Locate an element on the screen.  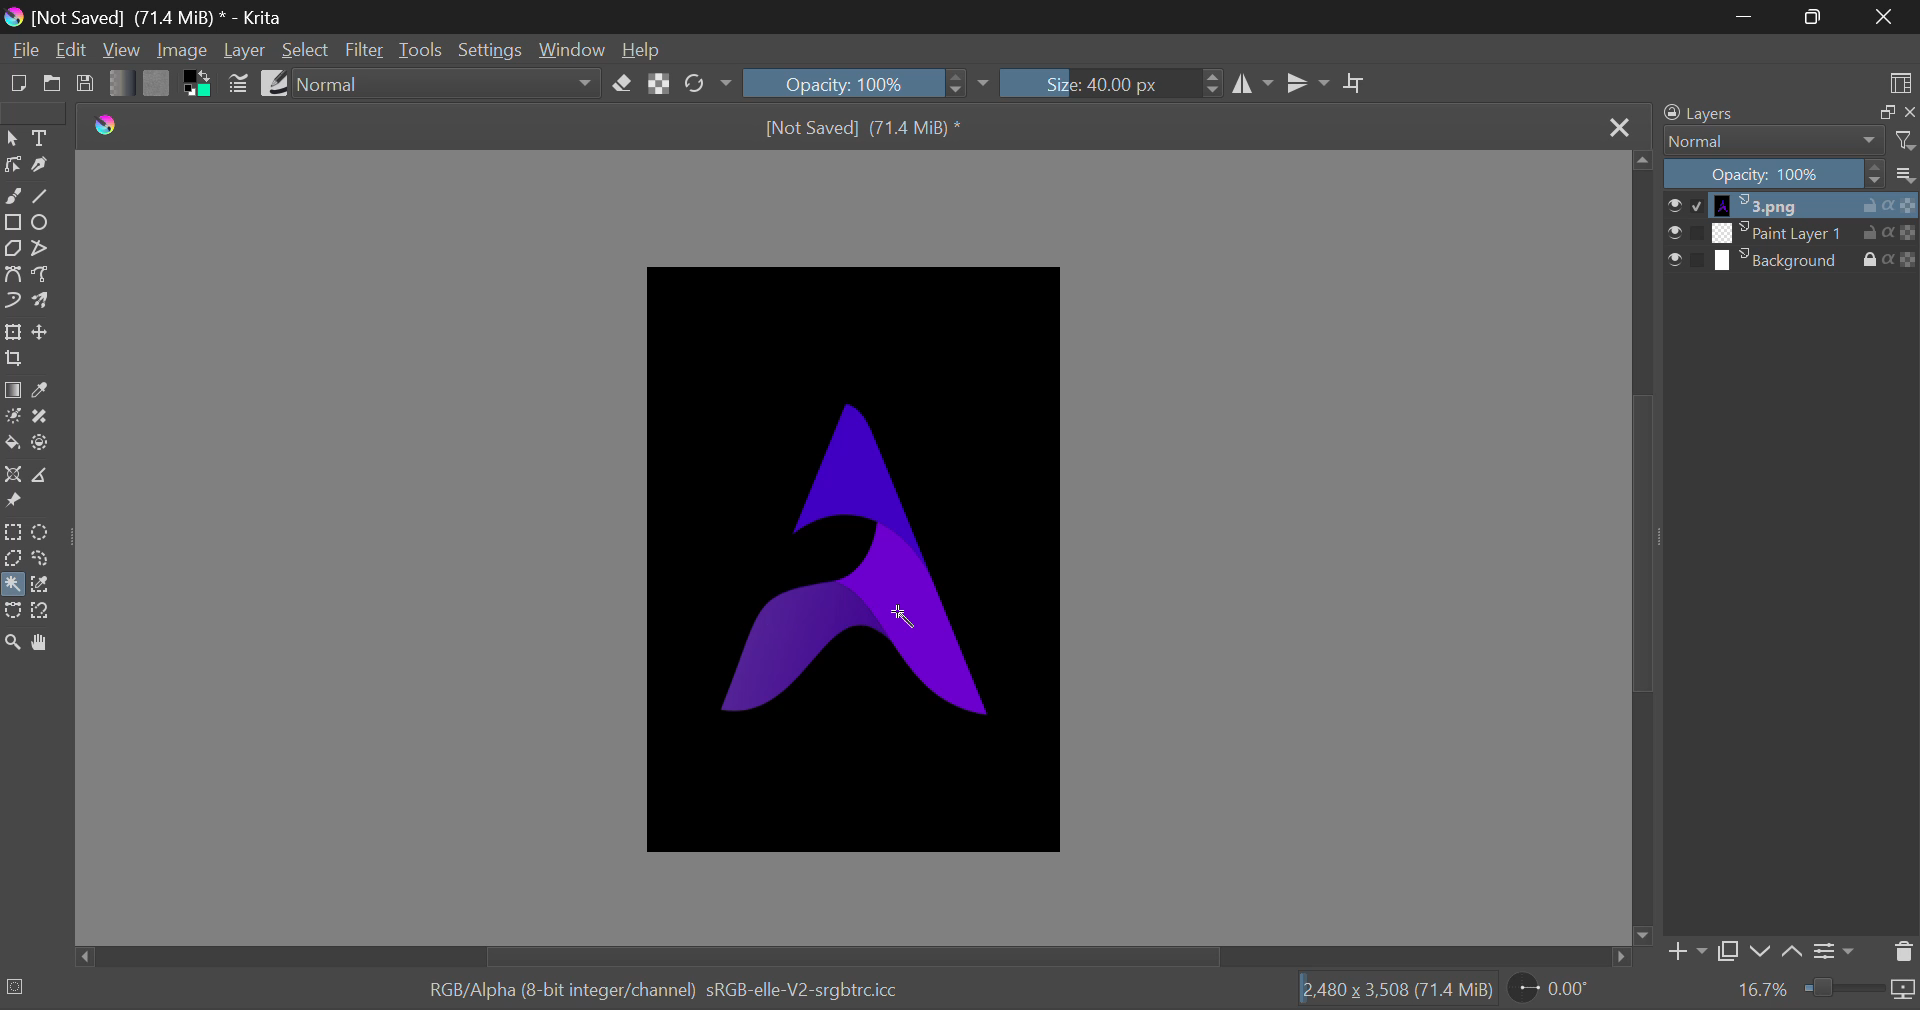
Settings is located at coordinates (487, 50).